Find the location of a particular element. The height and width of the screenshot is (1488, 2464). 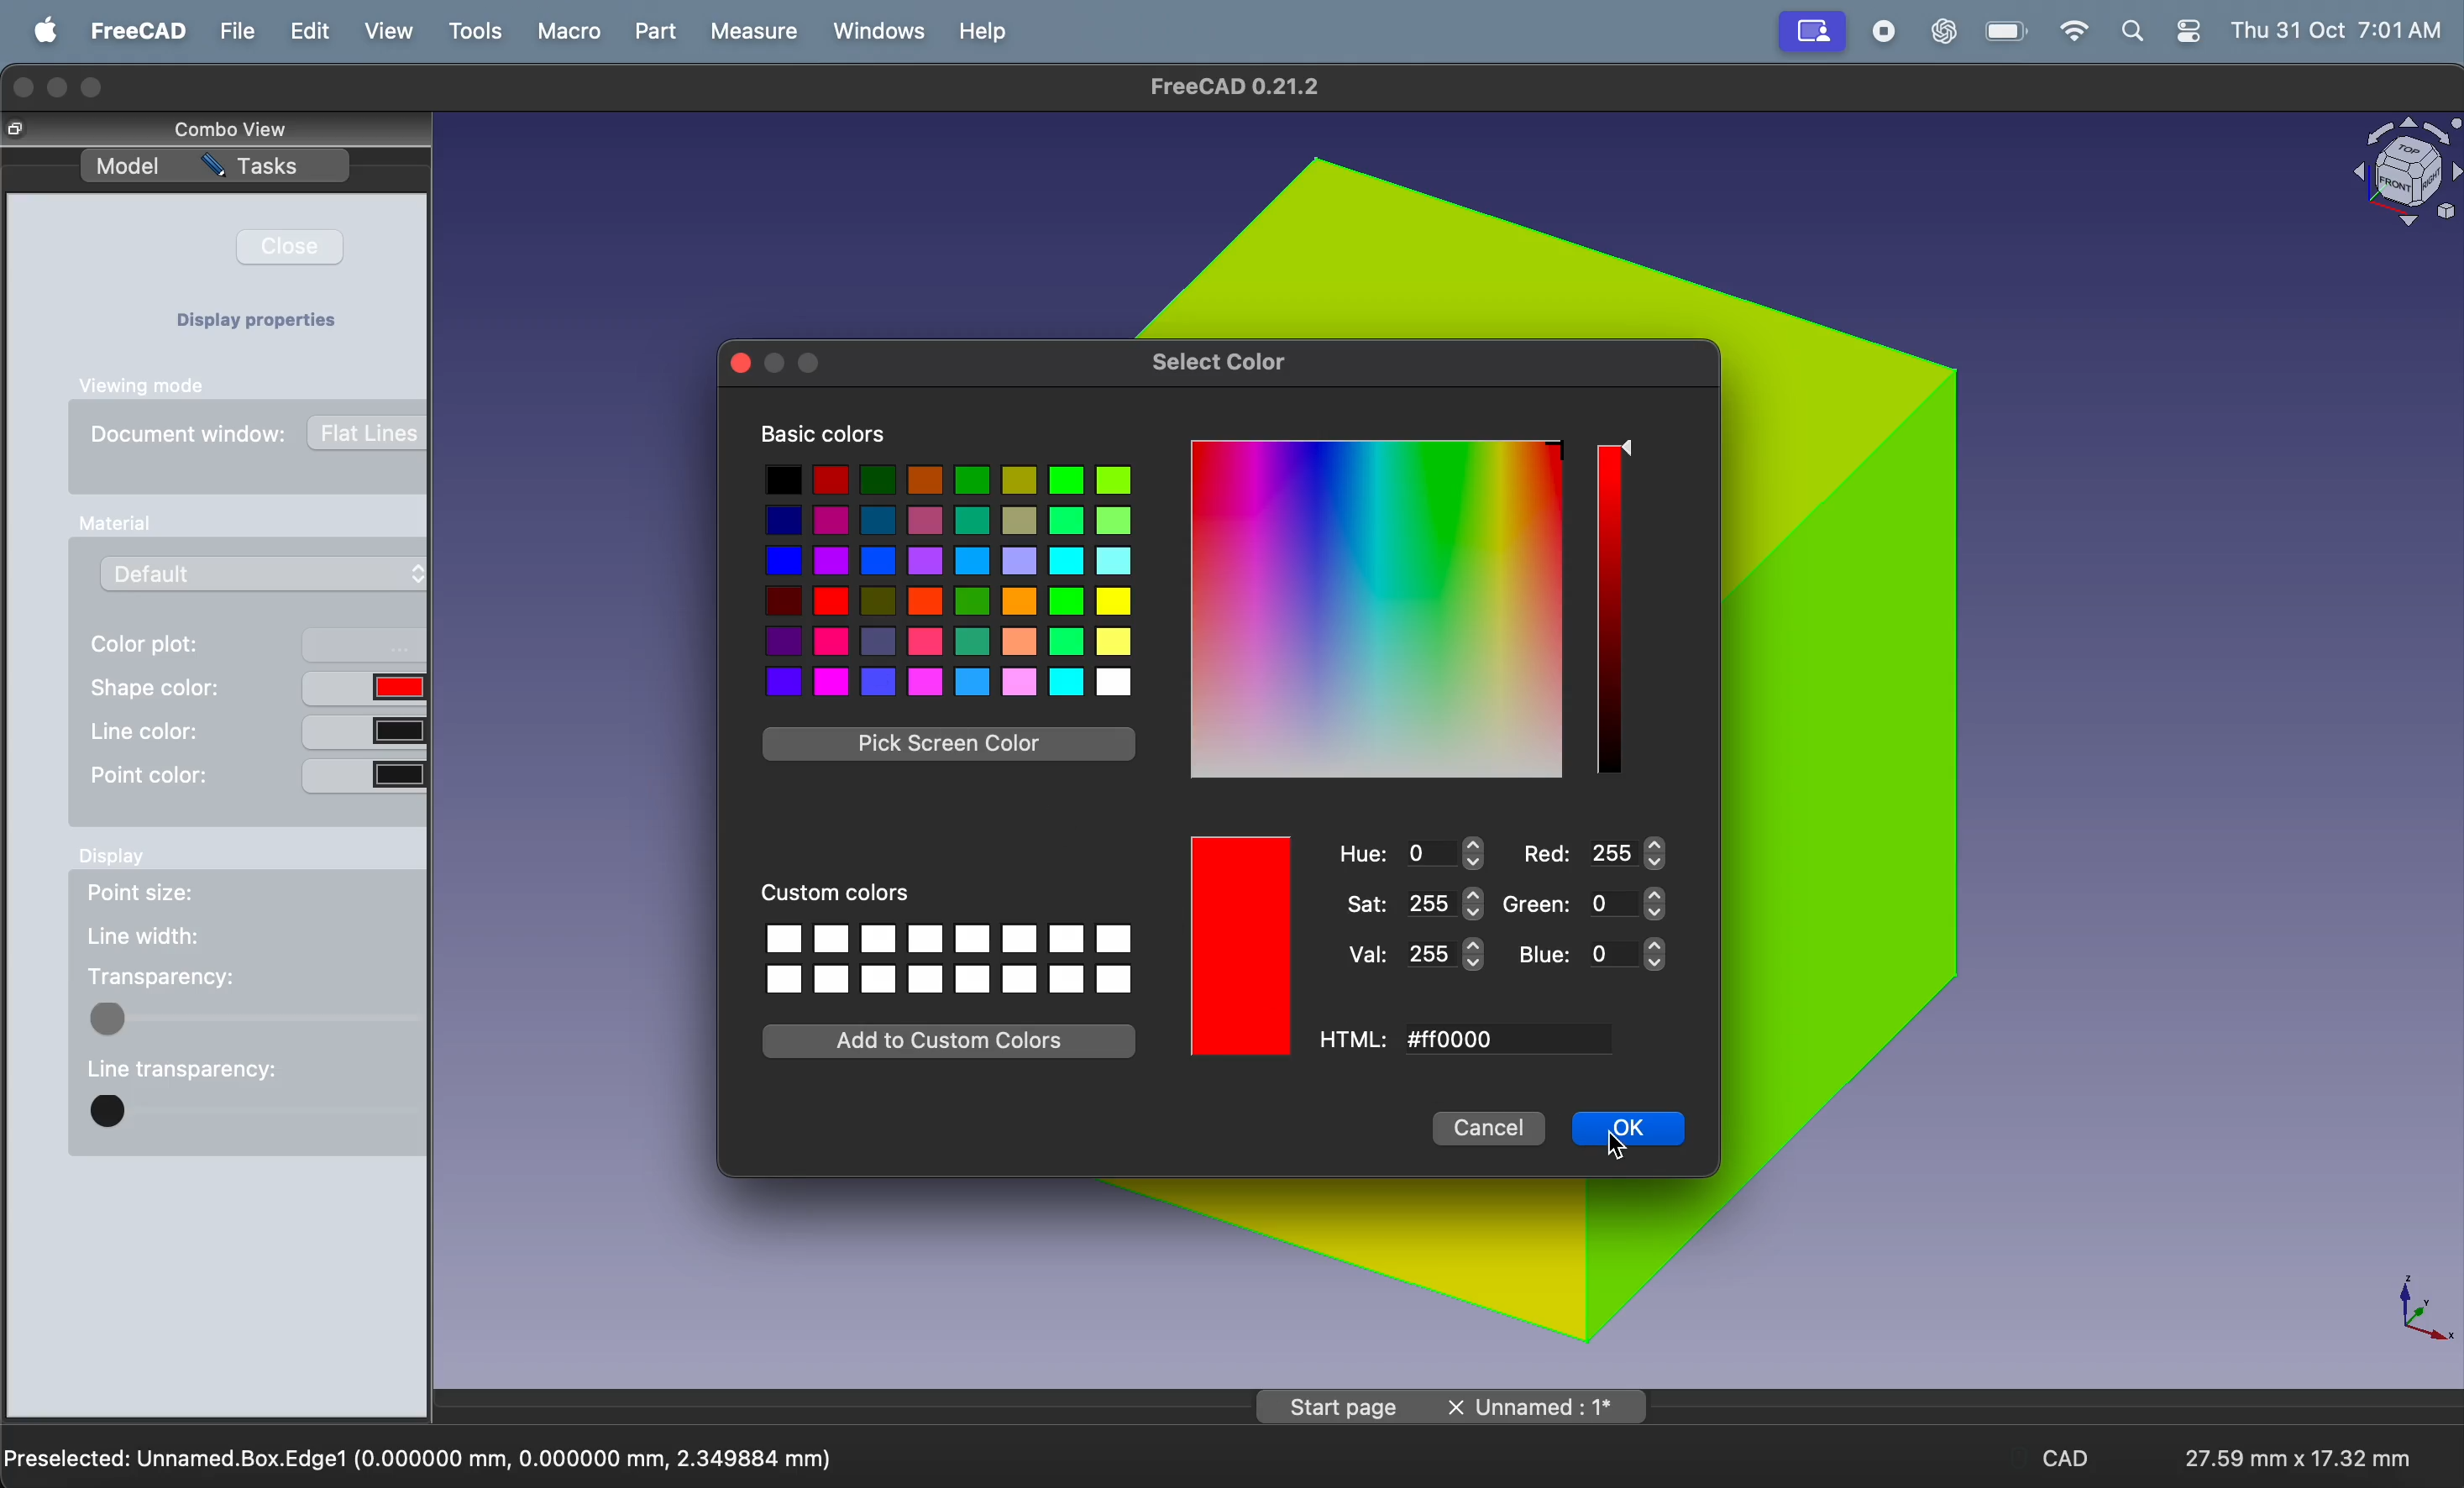

combo view is located at coordinates (236, 129).